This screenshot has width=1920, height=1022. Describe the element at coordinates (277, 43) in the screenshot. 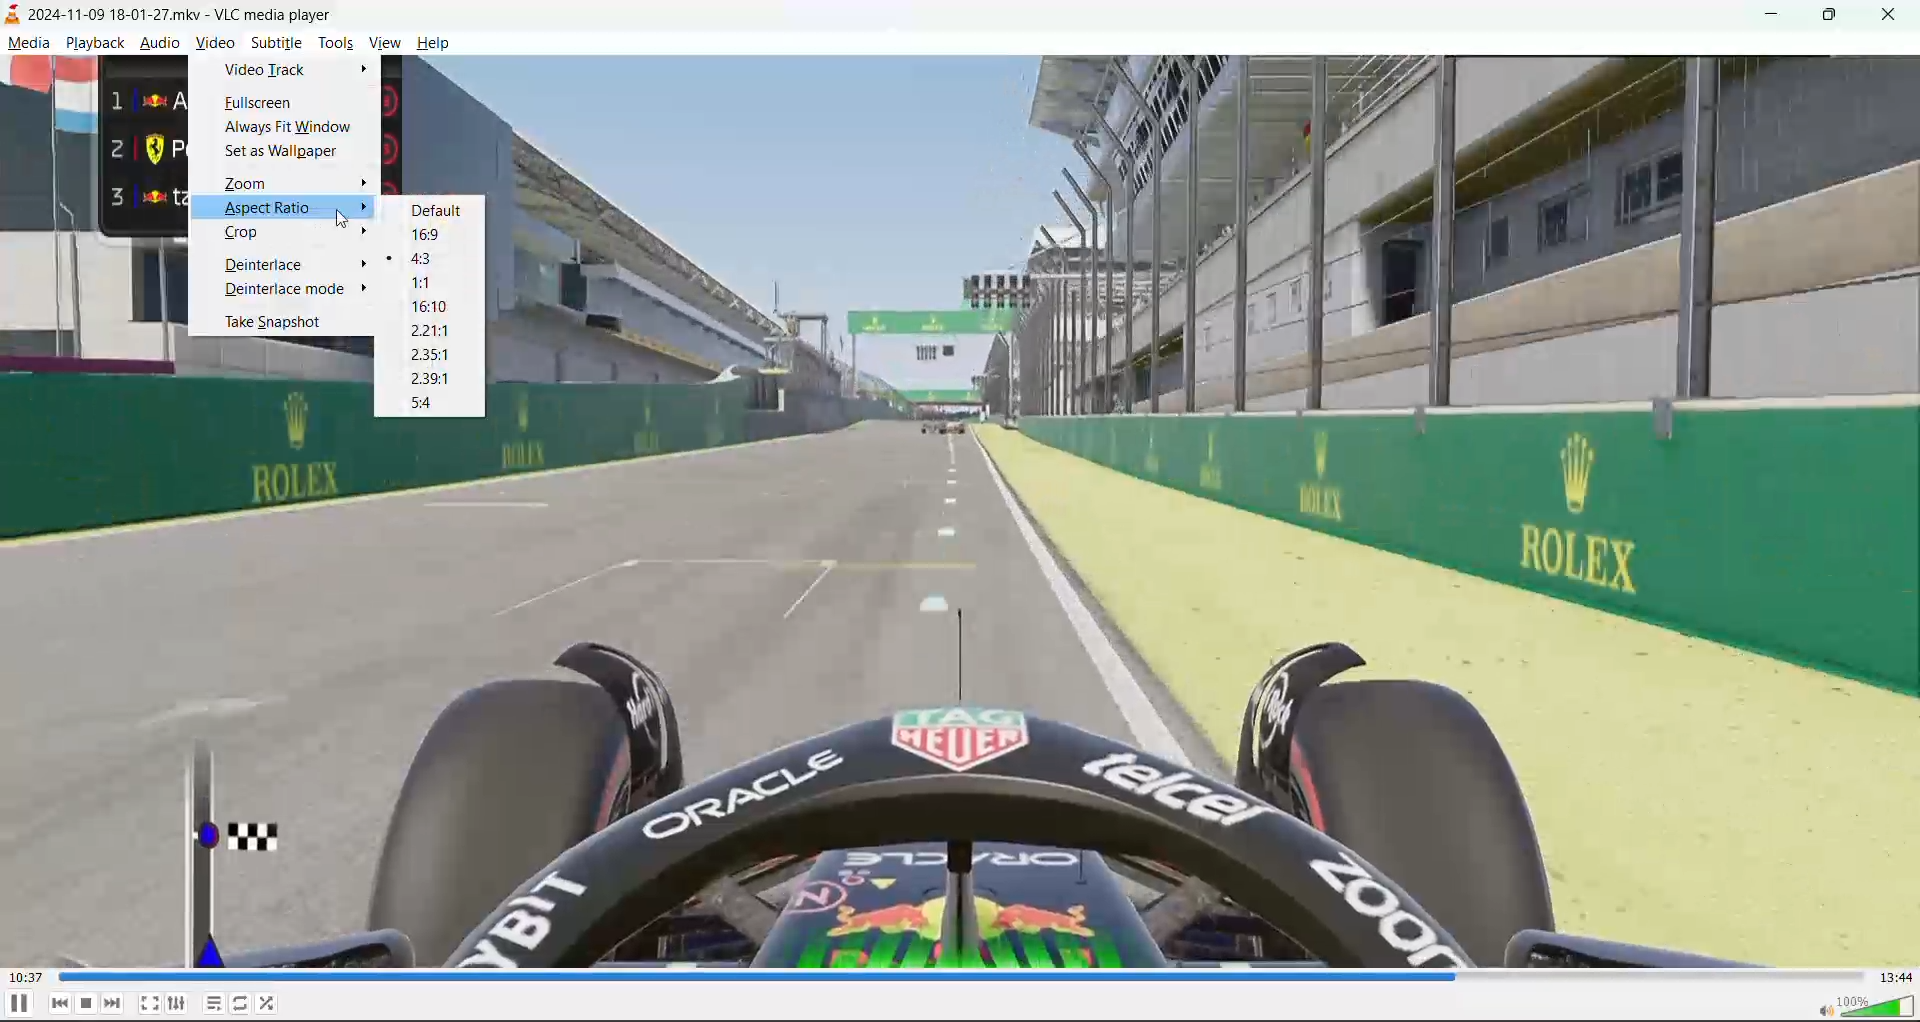

I see `subtitle` at that location.